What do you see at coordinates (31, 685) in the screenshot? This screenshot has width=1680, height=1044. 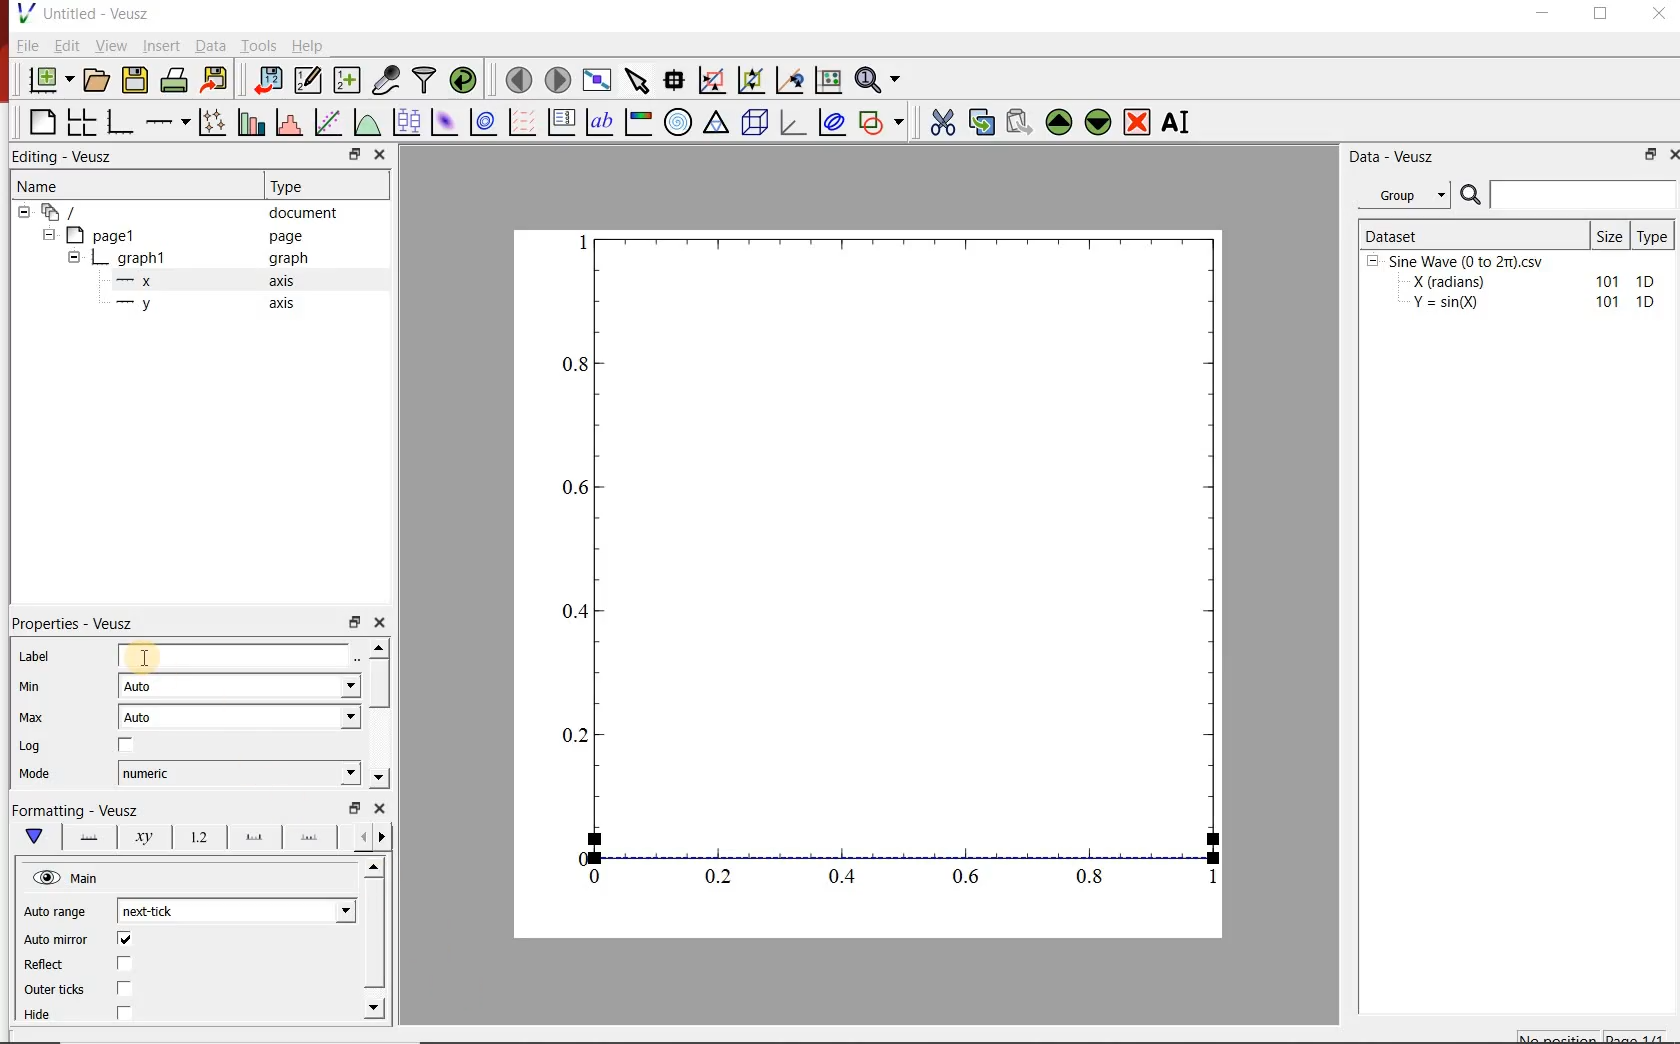 I see `Min` at bounding box center [31, 685].